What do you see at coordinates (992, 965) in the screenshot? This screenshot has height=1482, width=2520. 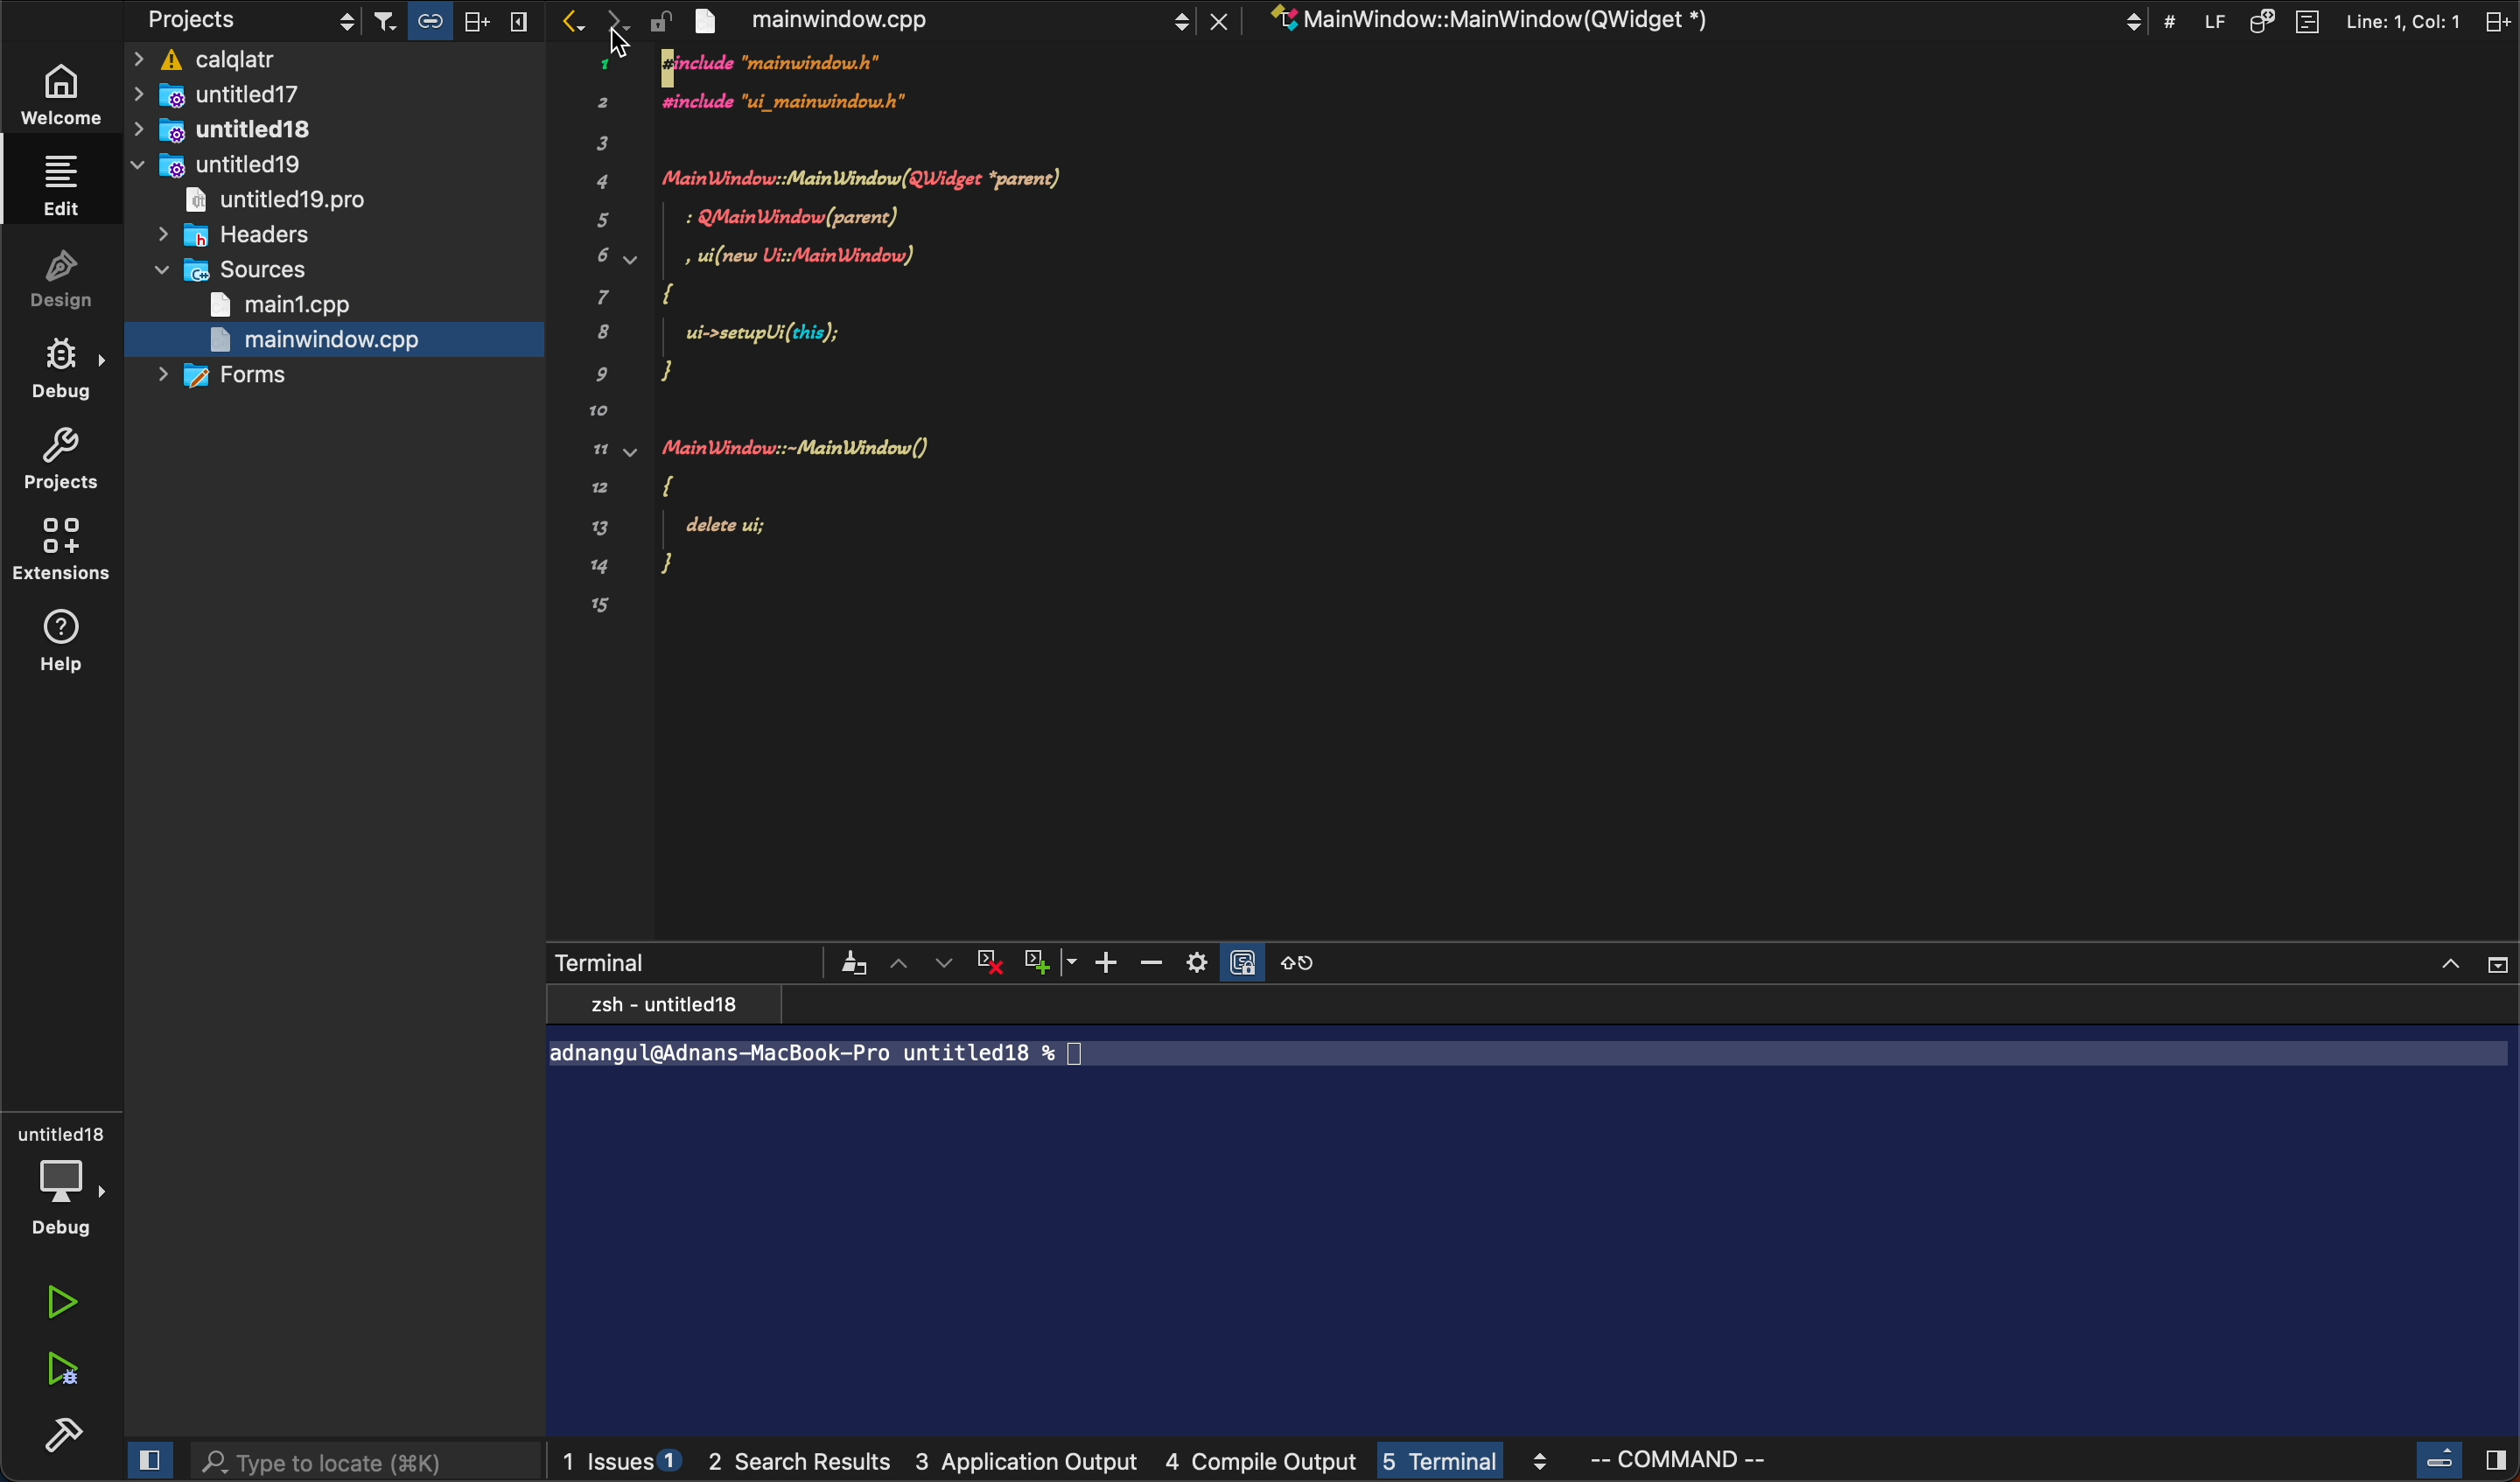 I see `Delete Terminal` at bounding box center [992, 965].